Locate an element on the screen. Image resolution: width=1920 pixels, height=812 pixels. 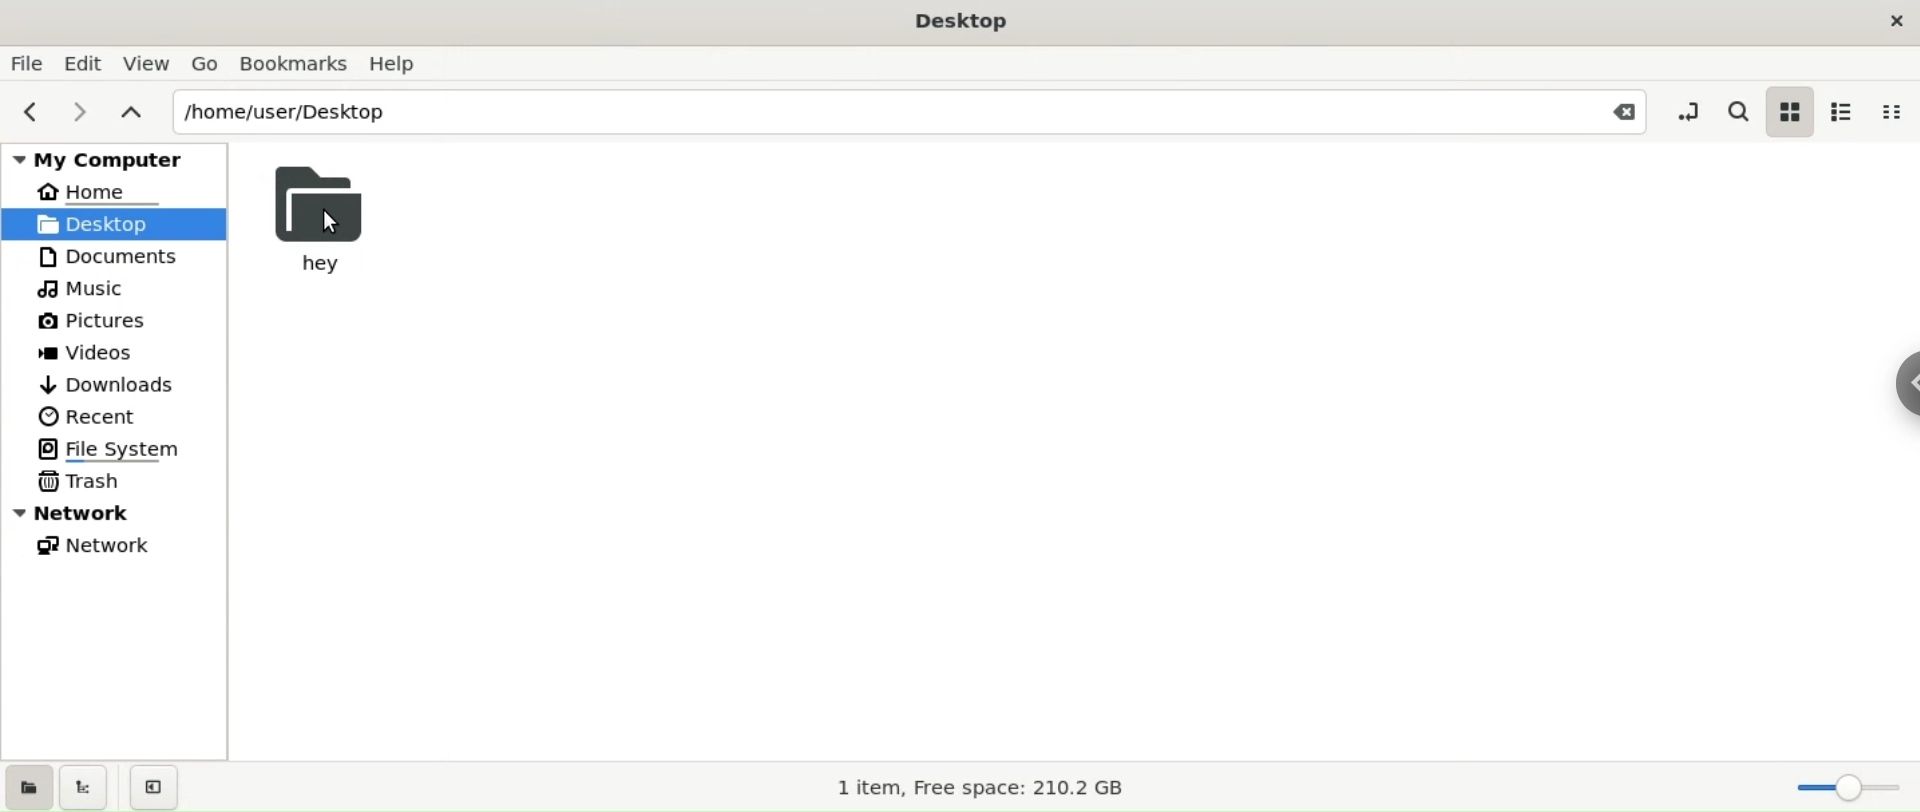
Documents is located at coordinates (109, 258).